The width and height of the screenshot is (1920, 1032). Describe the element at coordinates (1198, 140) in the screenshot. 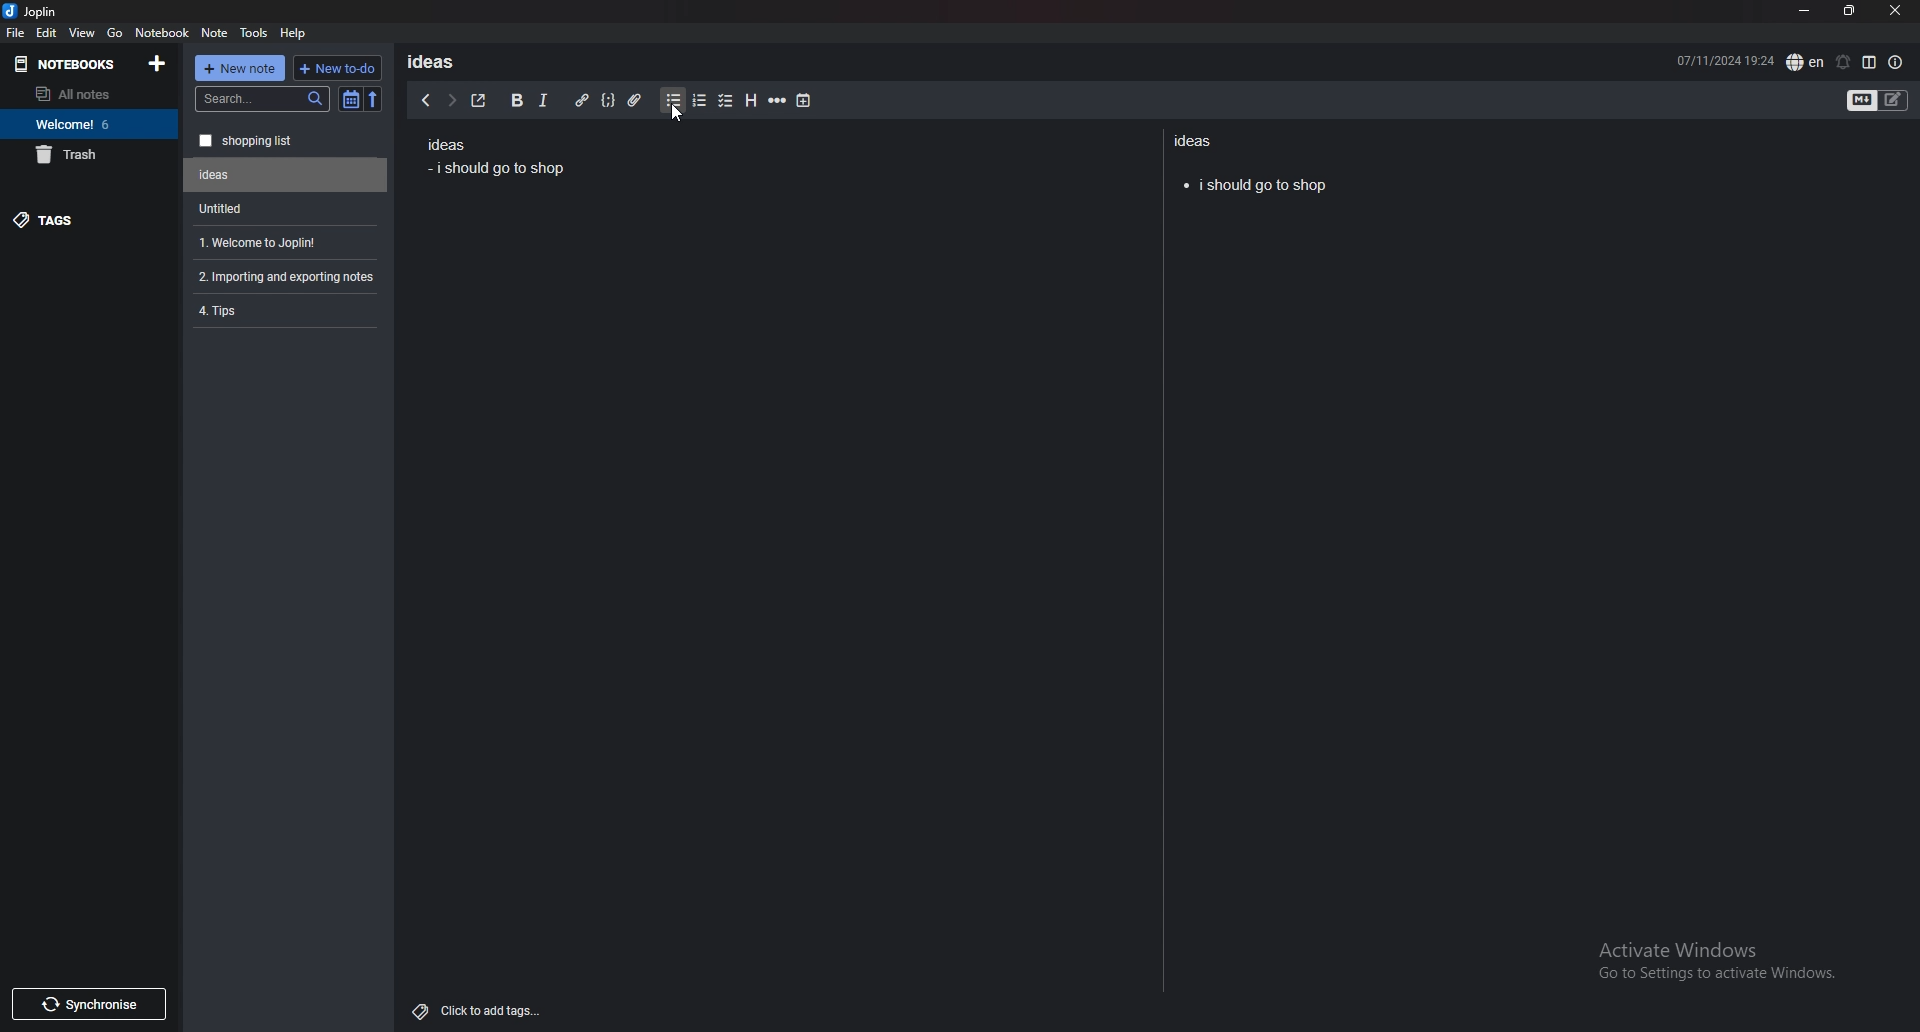

I see `ideas` at that location.